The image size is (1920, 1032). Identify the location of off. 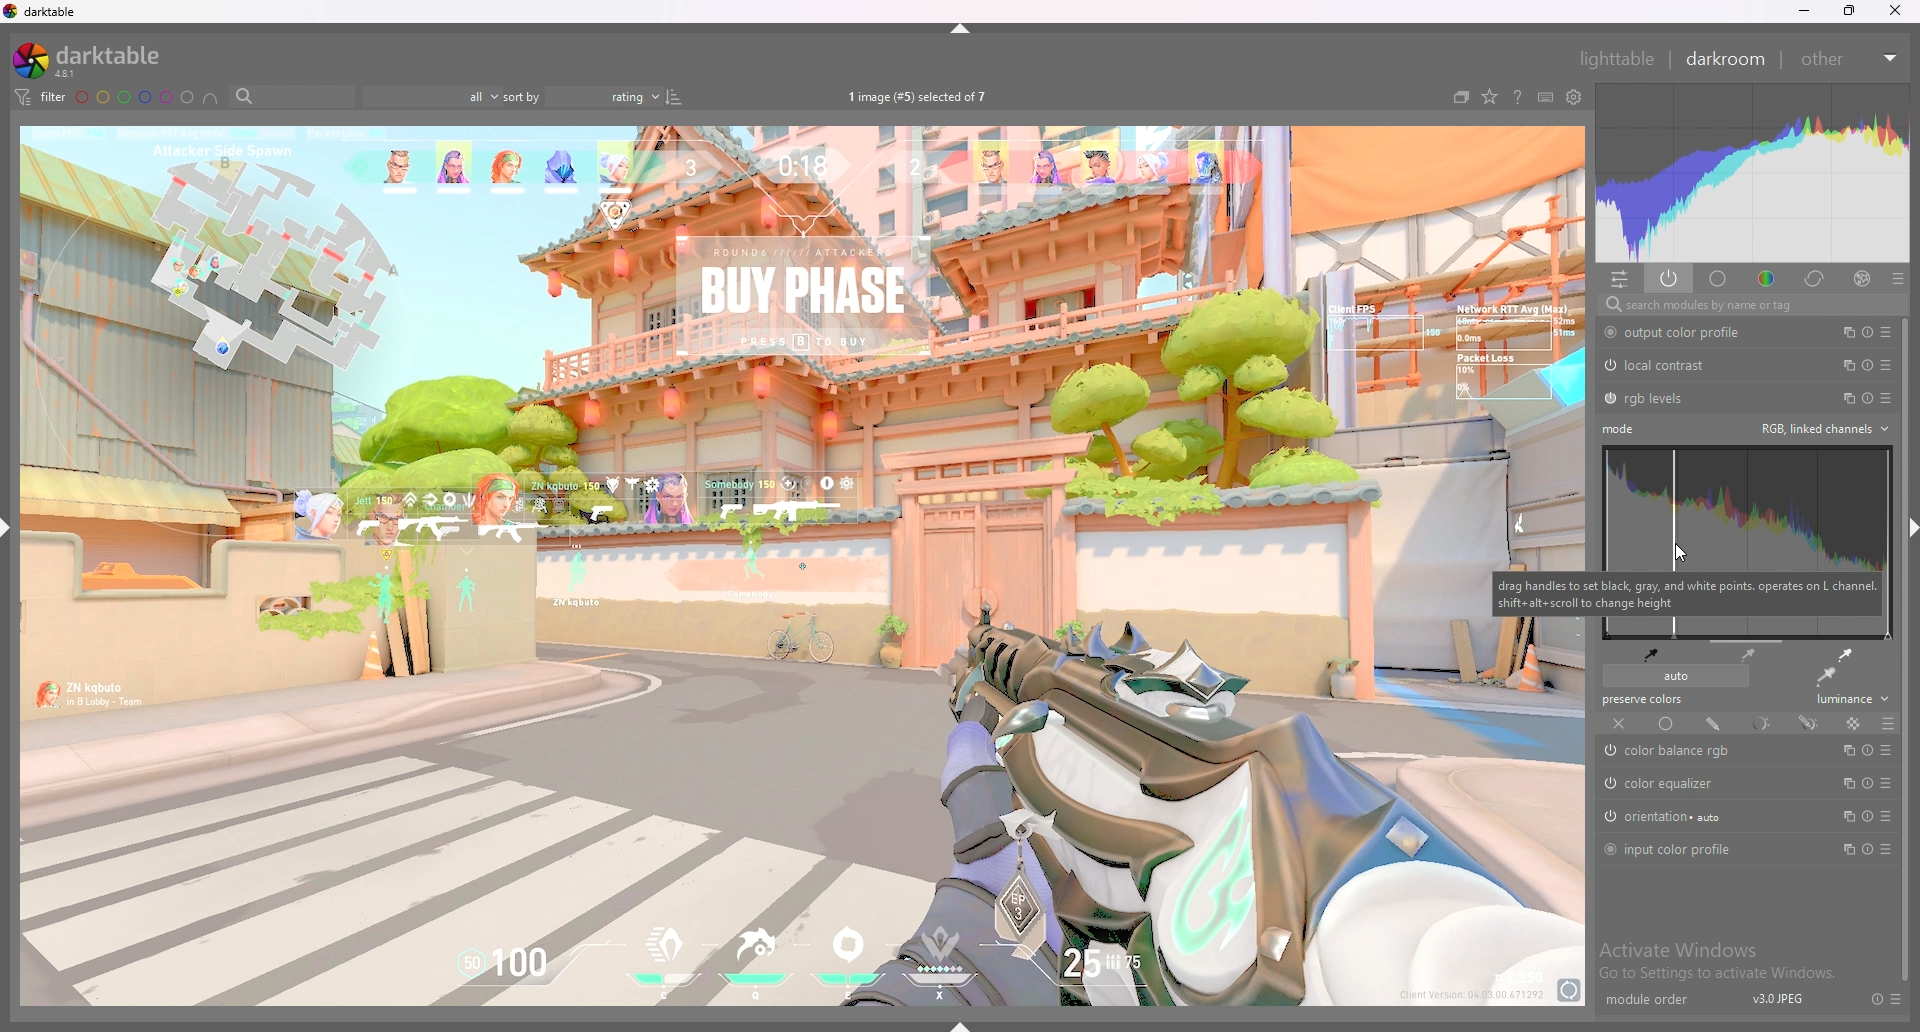
(1620, 724).